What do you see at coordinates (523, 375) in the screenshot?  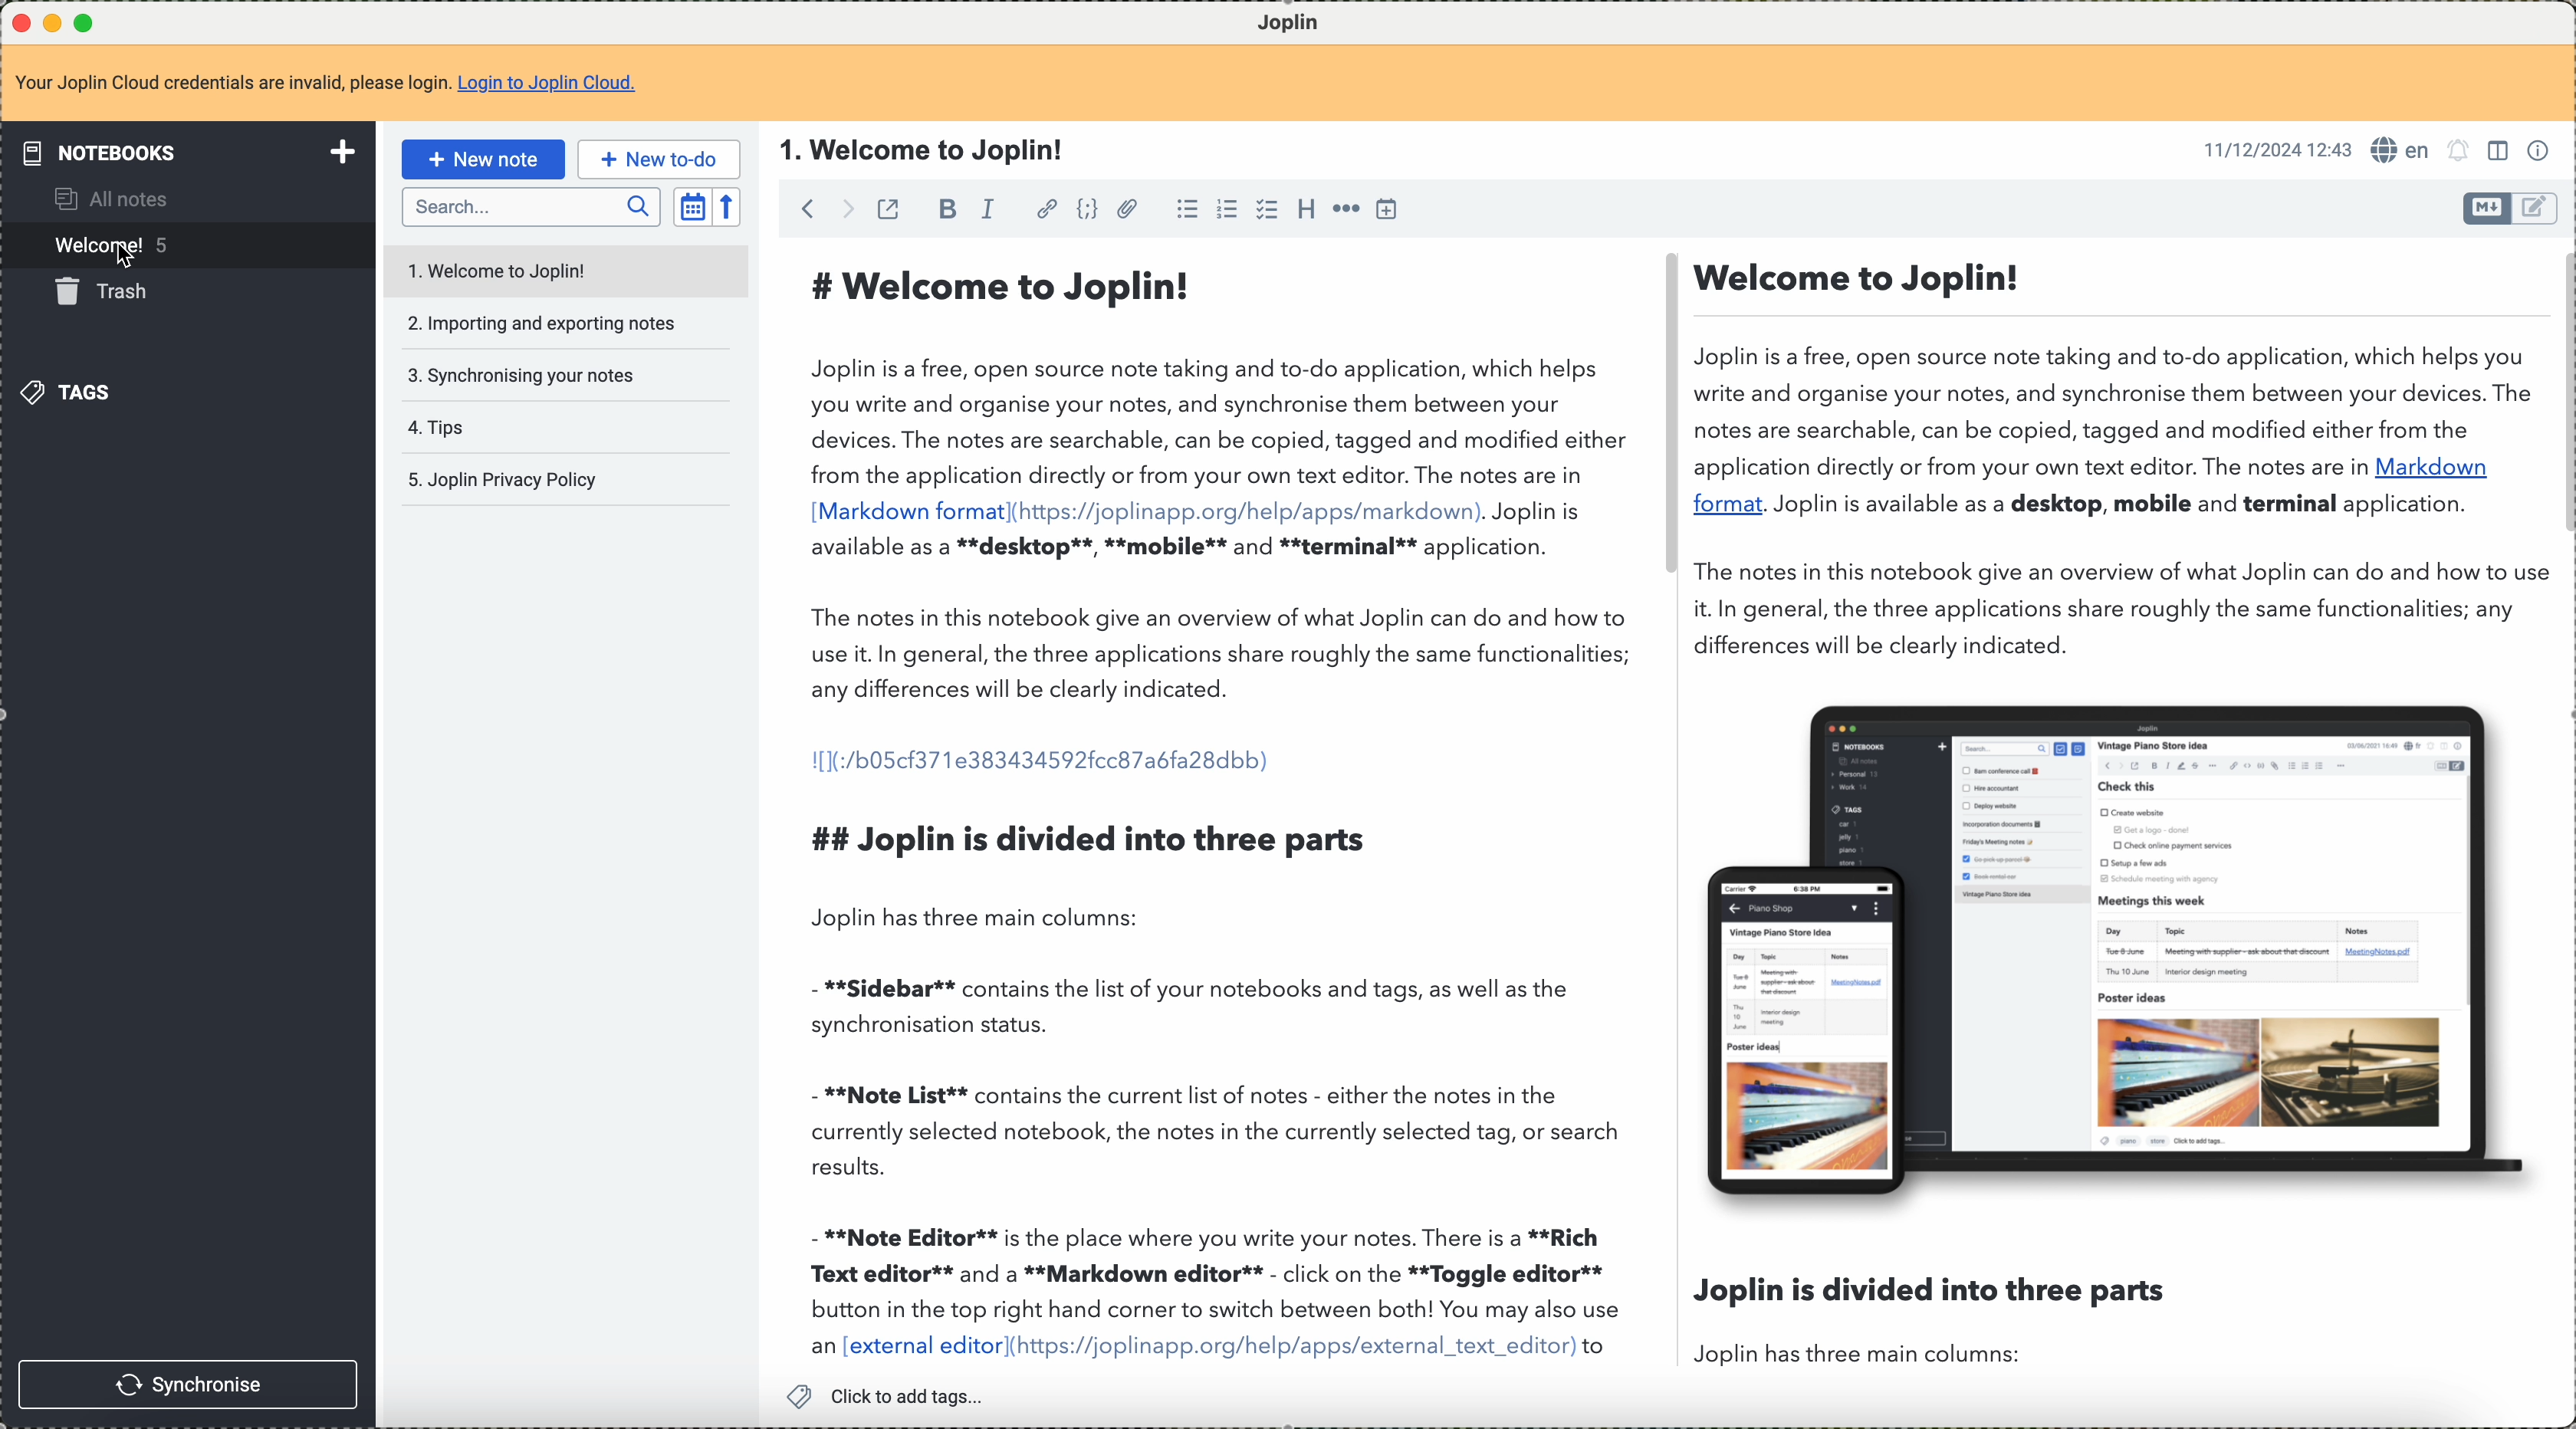 I see `synchronising your notes` at bounding box center [523, 375].